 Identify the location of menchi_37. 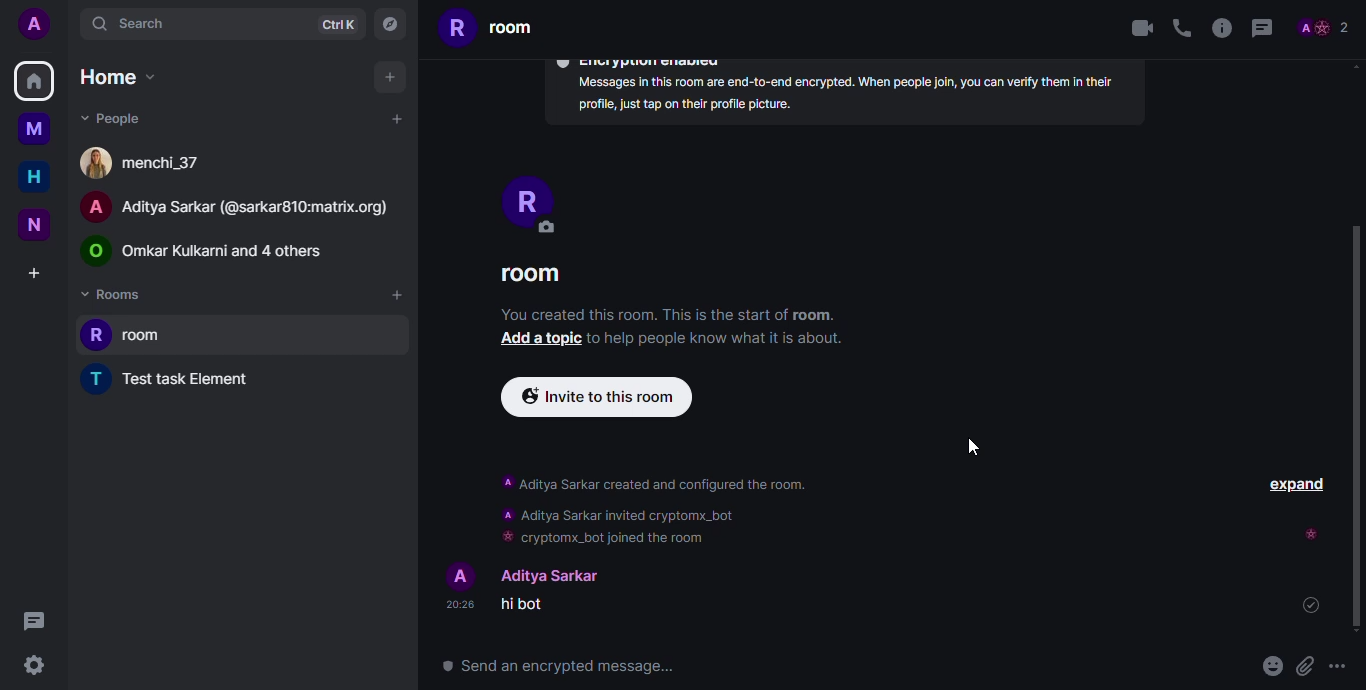
(140, 163).